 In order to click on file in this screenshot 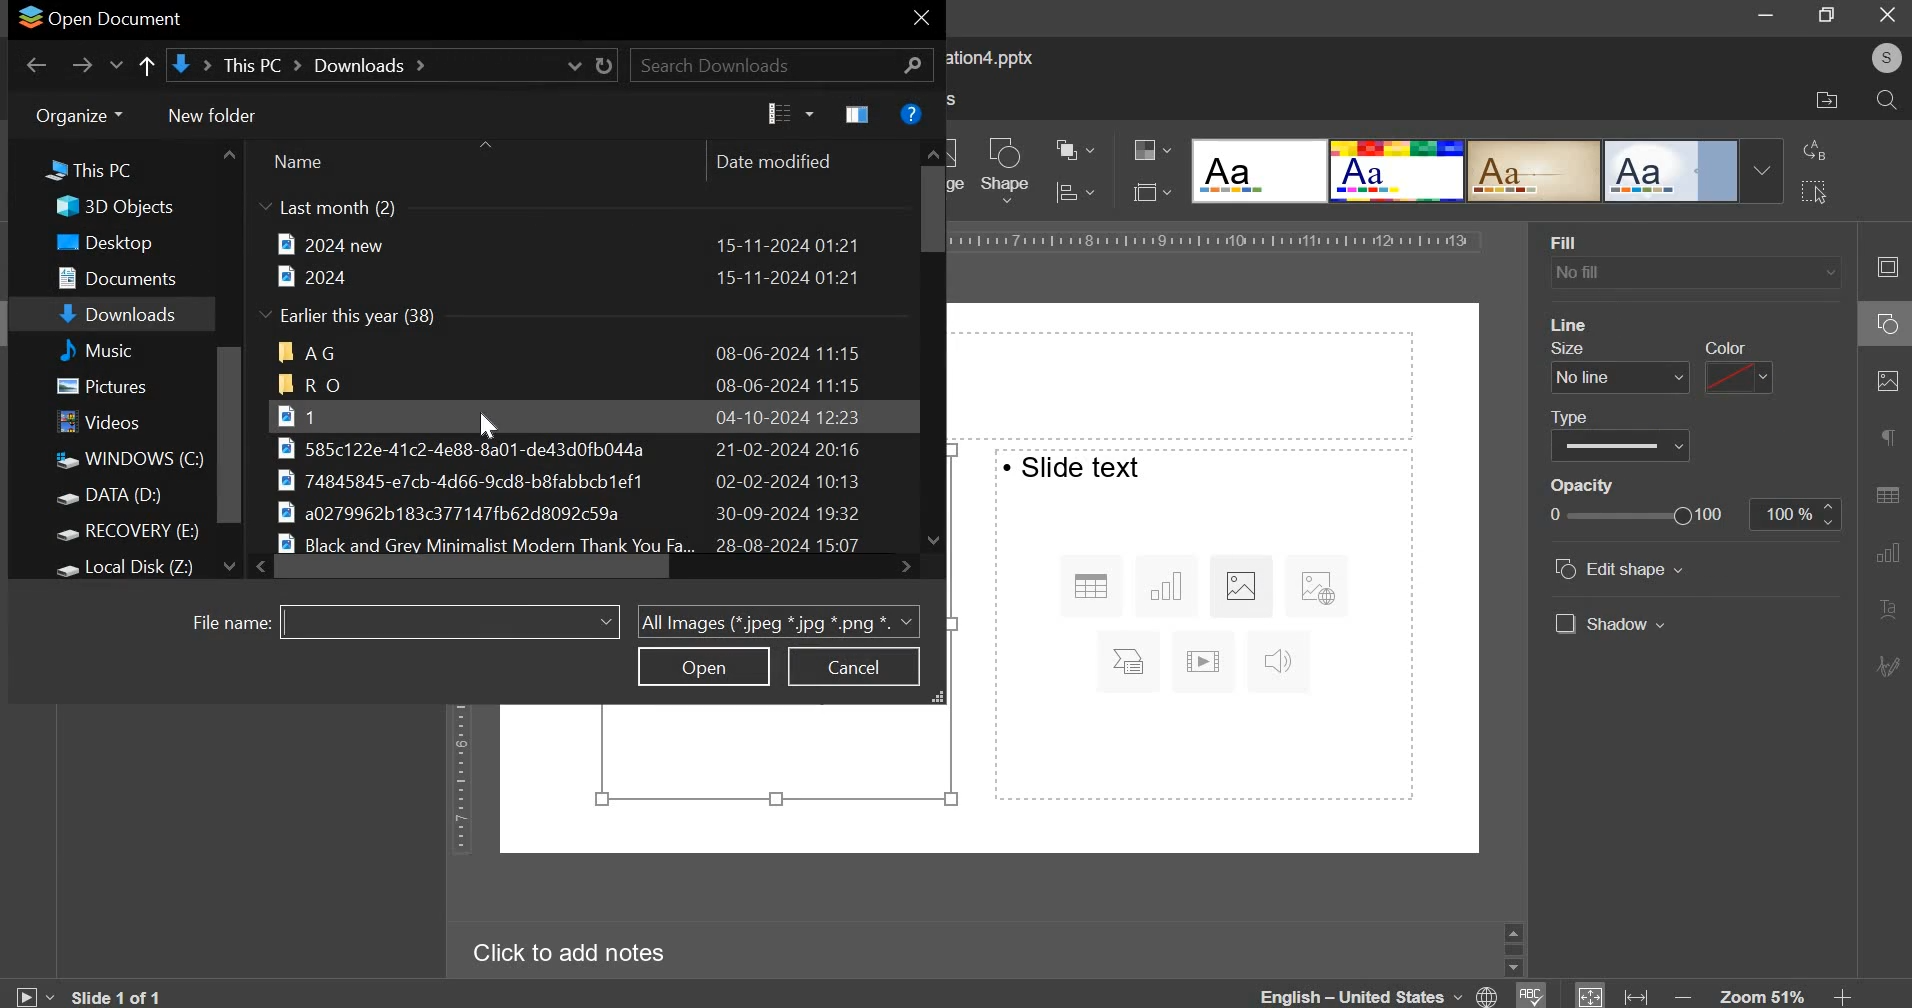, I will do `click(568, 277)`.